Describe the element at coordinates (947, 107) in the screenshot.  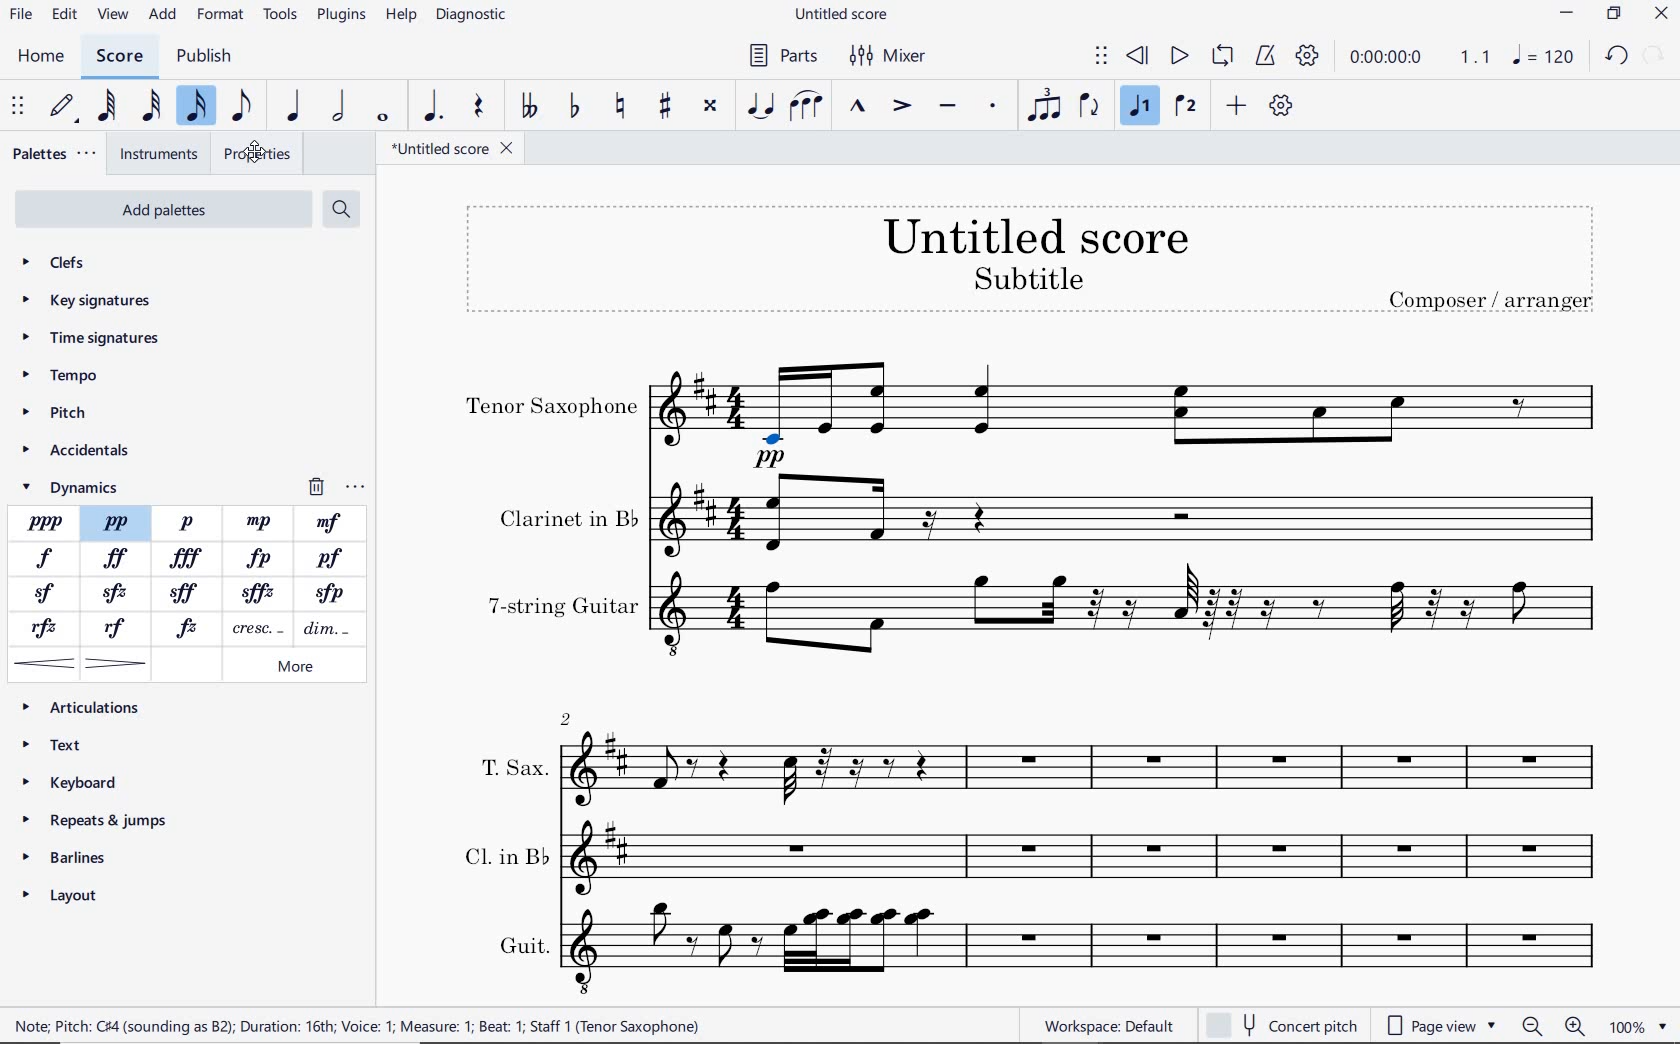
I see `TENUTO` at that location.